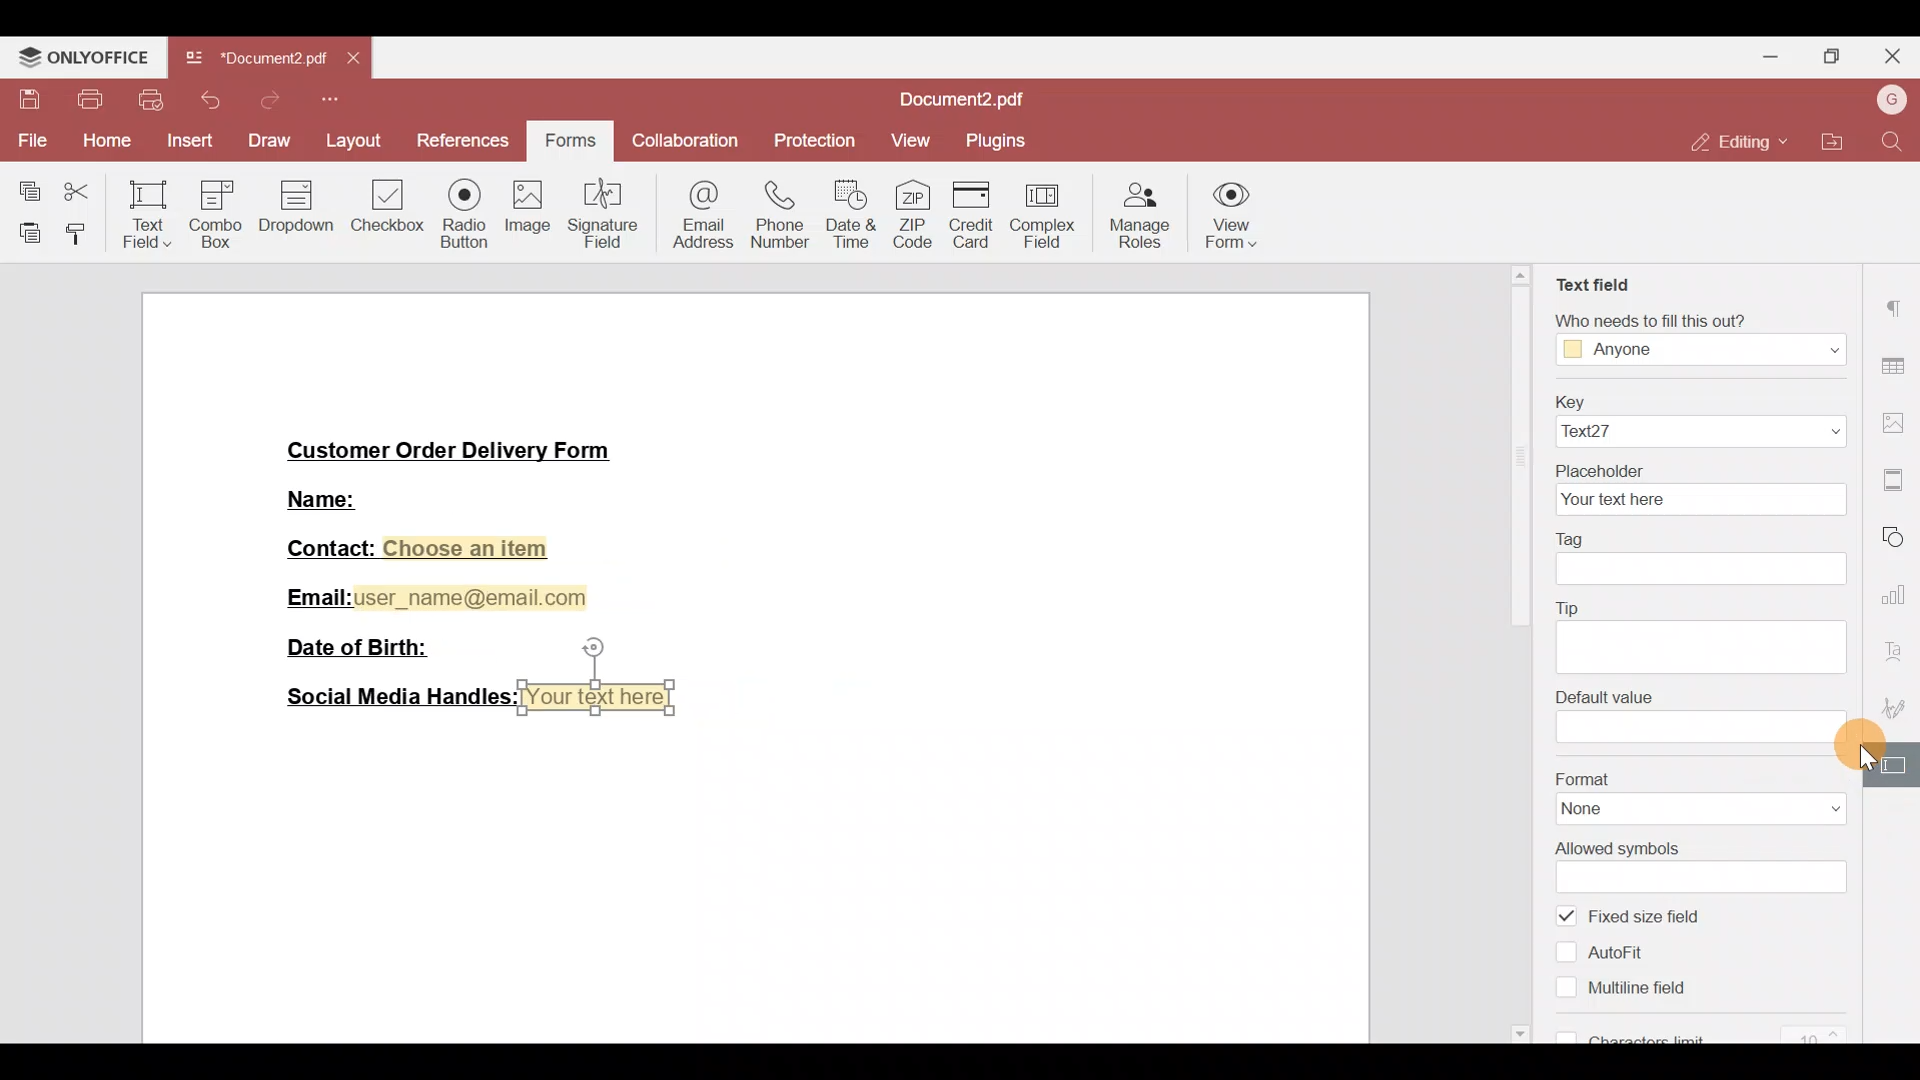  Describe the element at coordinates (1900, 707) in the screenshot. I see `Signature settings` at that location.